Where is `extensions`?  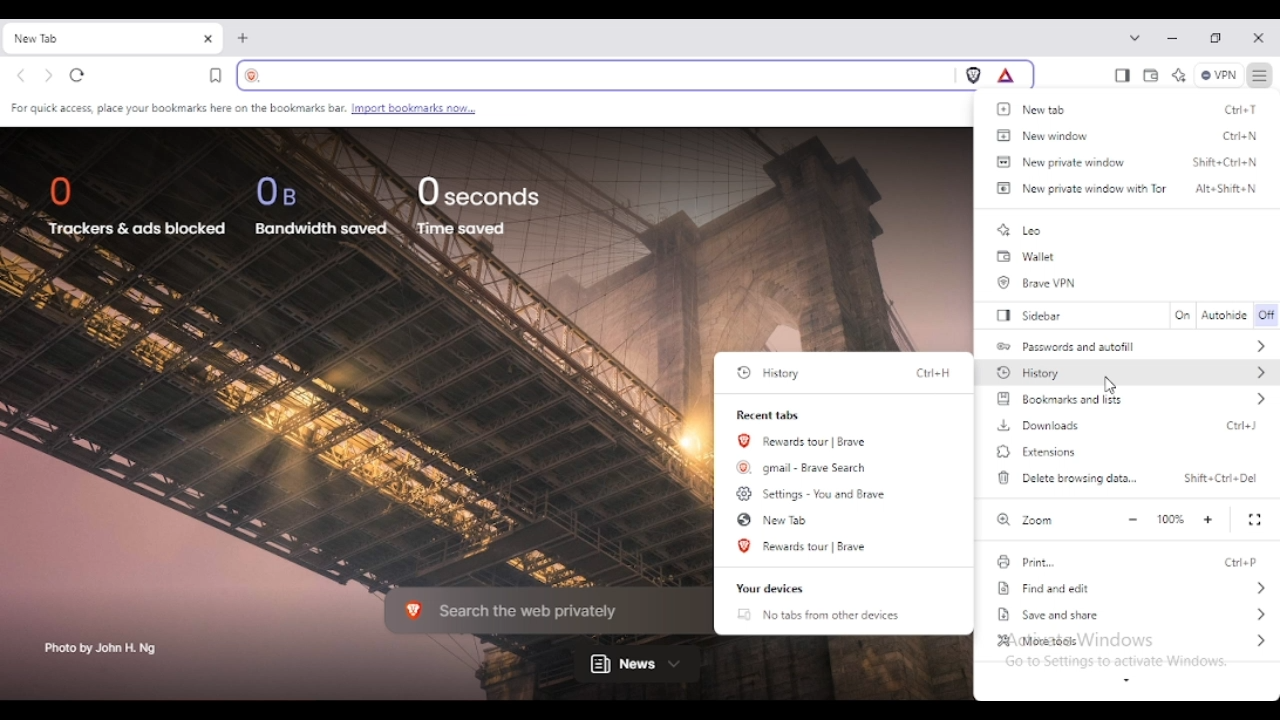
extensions is located at coordinates (1037, 452).